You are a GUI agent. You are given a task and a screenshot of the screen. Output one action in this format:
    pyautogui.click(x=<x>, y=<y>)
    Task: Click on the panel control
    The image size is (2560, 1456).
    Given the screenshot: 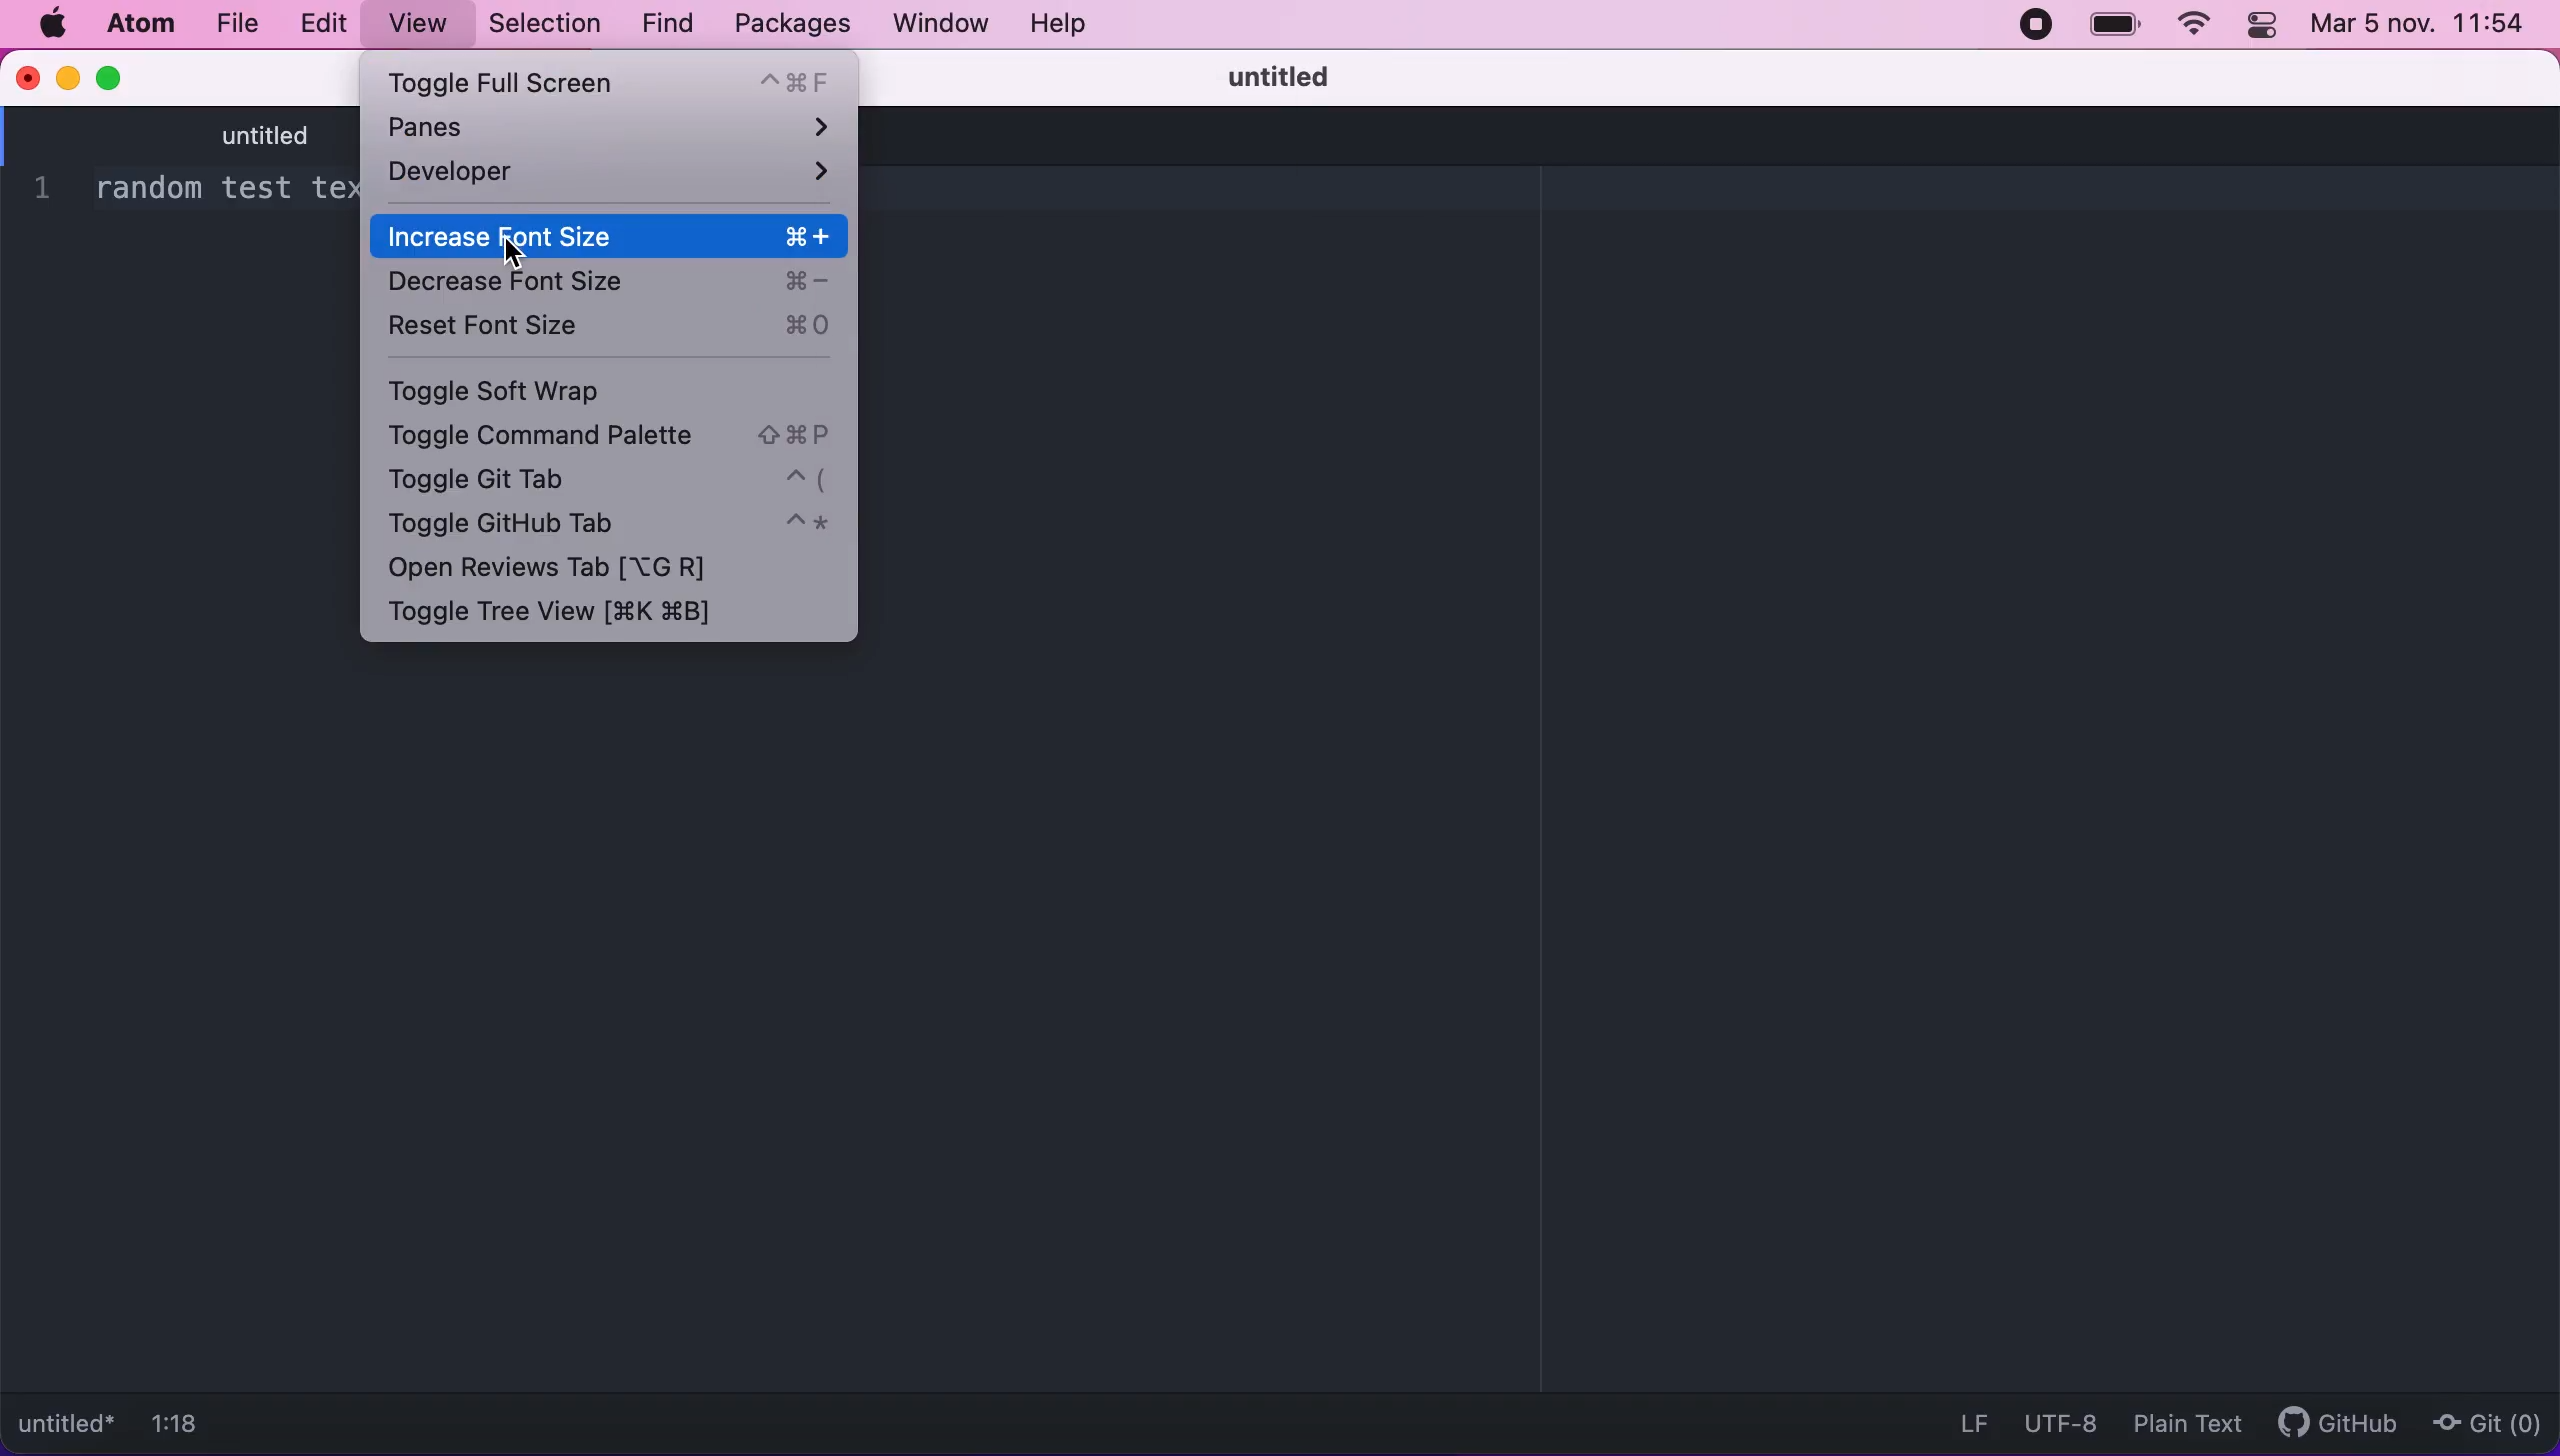 What is the action you would take?
    pyautogui.click(x=2264, y=27)
    